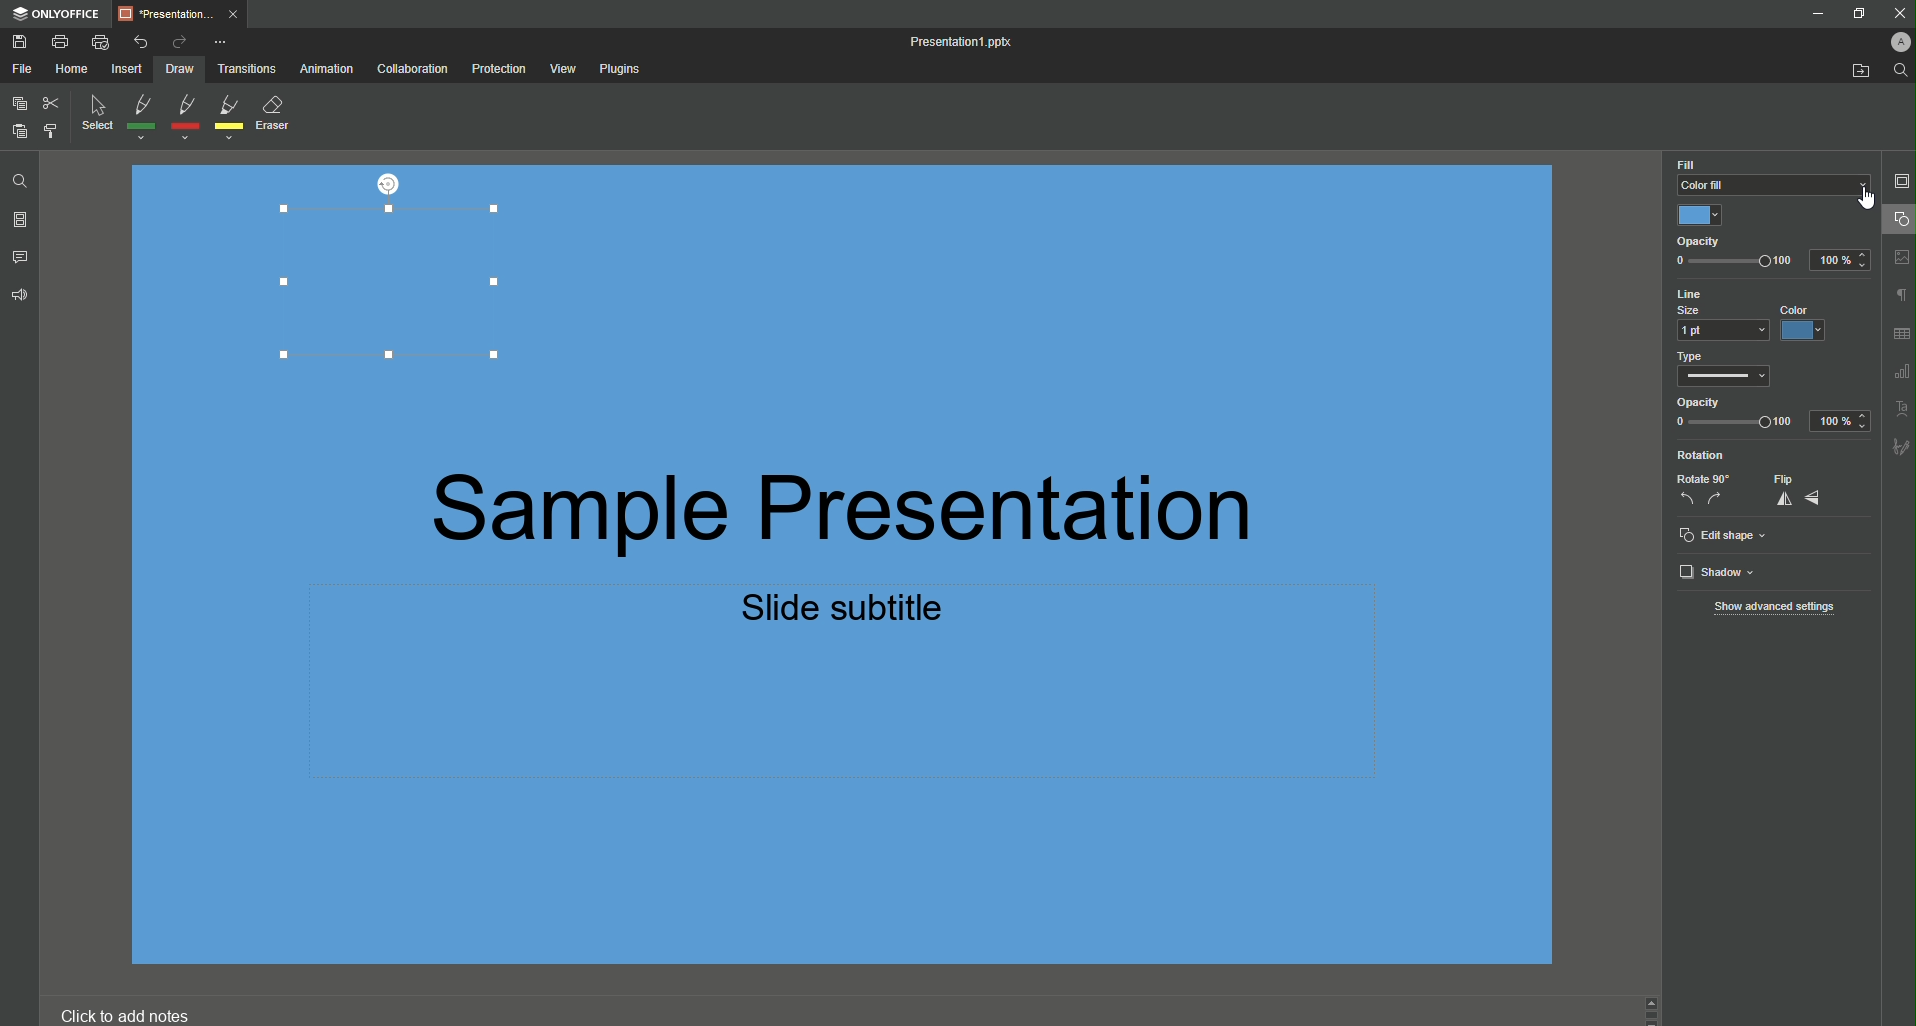 The image size is (1916, 1026). What do you see at coordinates (411, 70) in the screenshot?
I see `Collaboration` at bounding box center [411, 70].